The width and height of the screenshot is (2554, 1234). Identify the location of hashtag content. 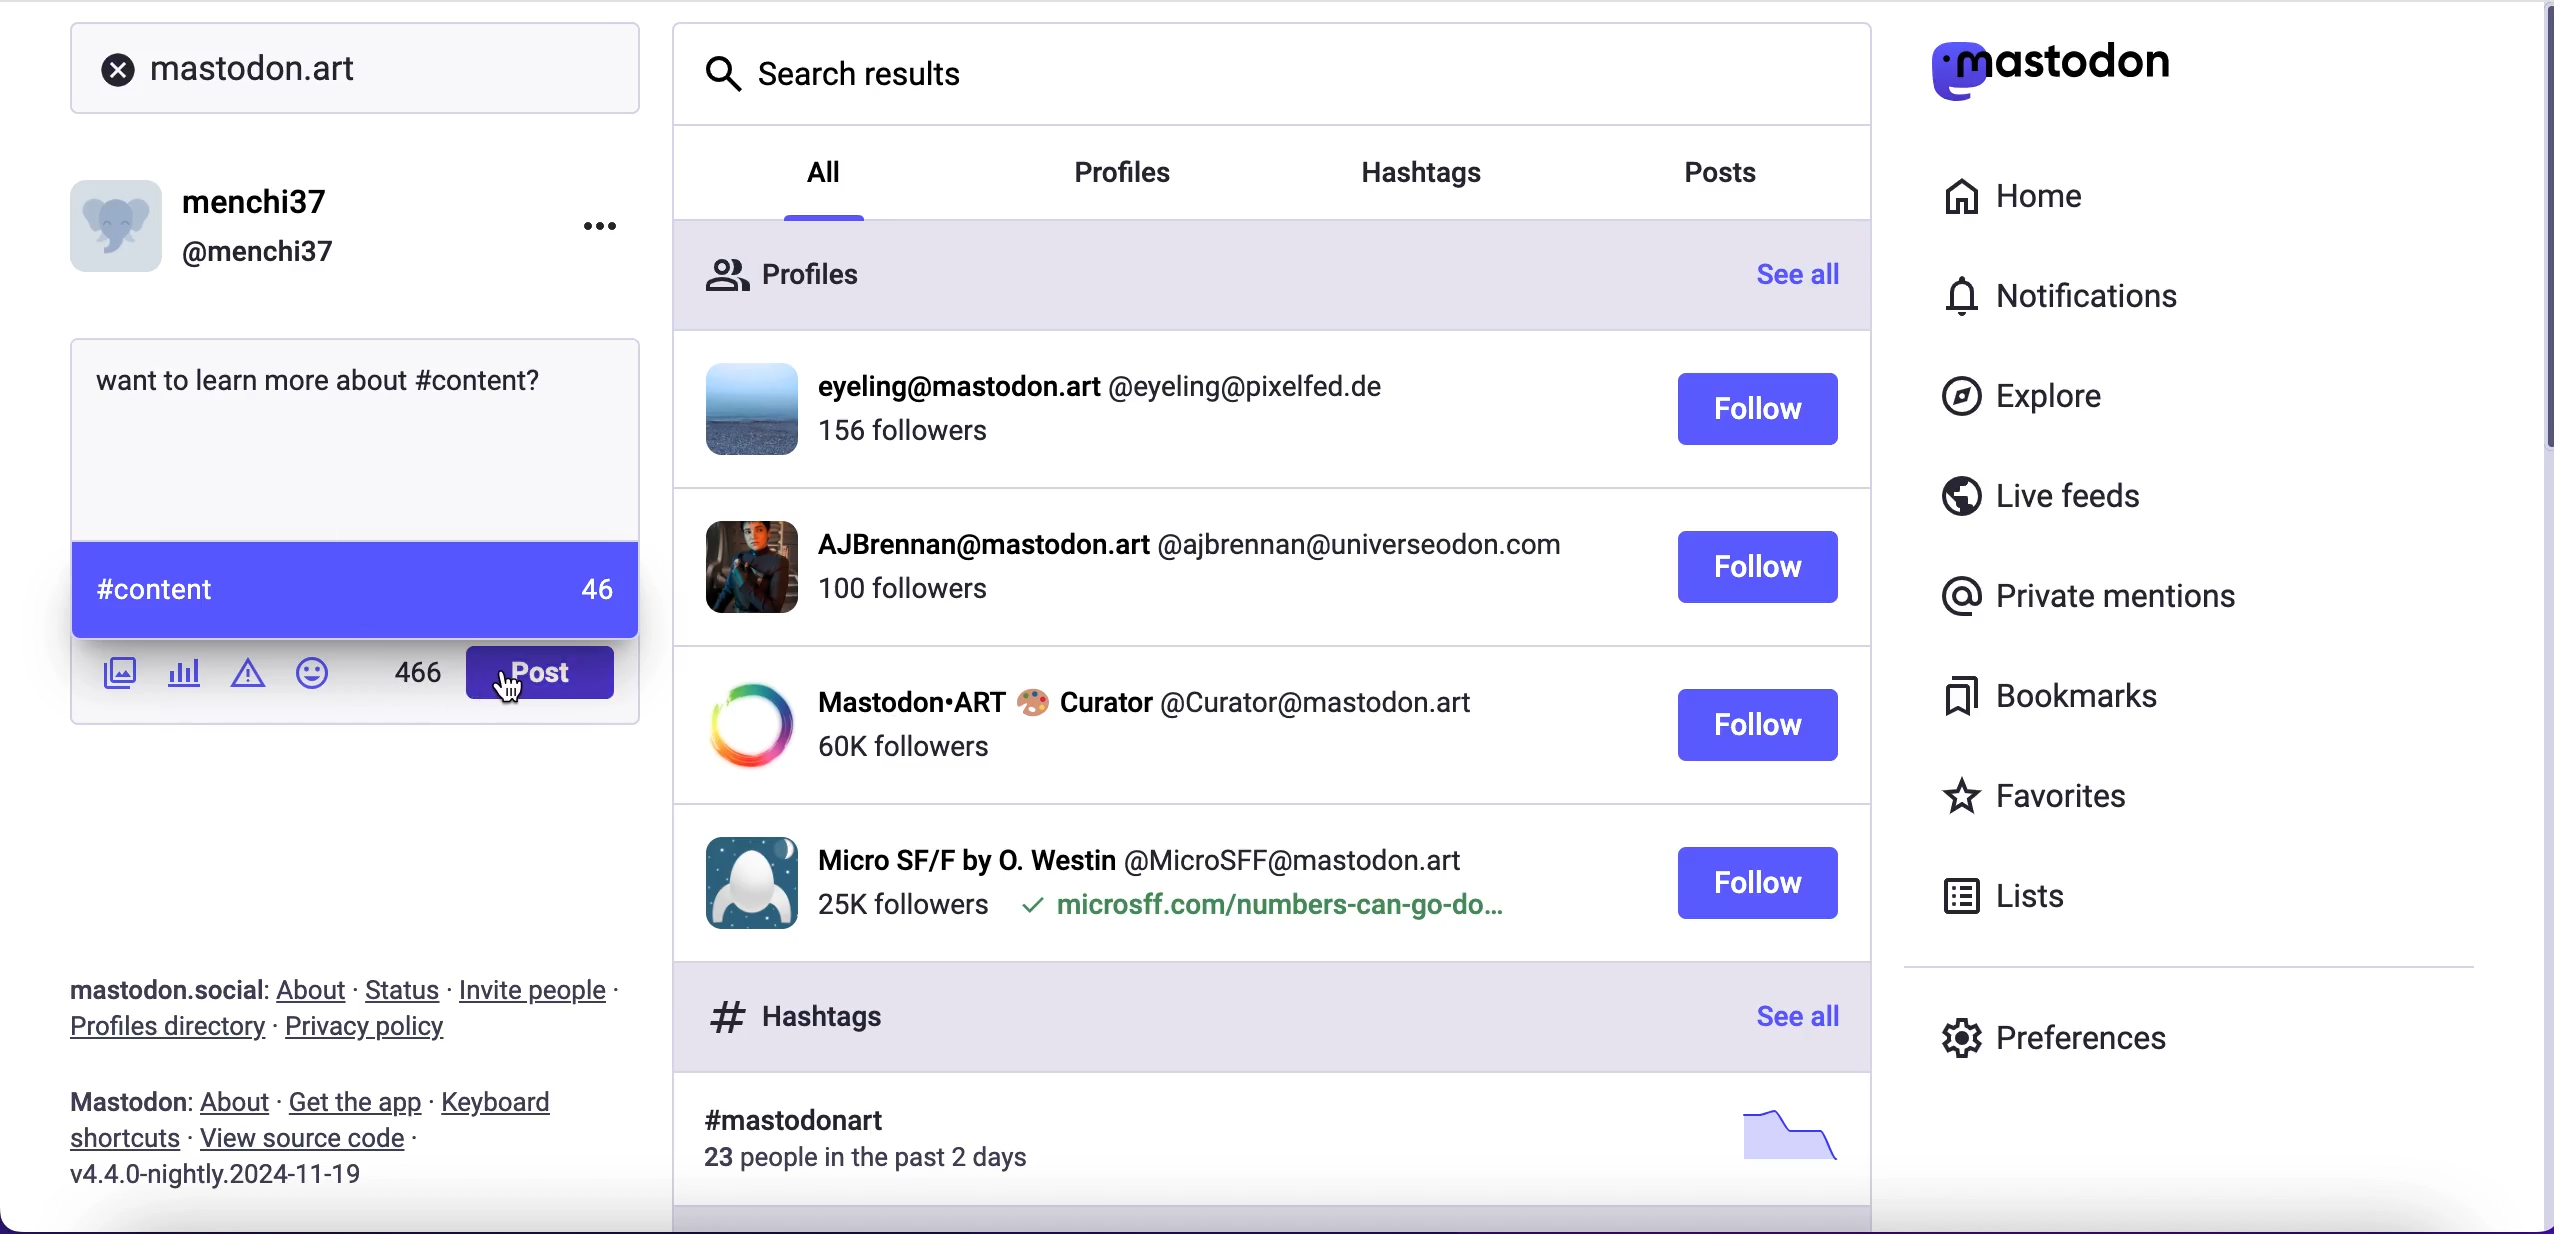
(153, 596).